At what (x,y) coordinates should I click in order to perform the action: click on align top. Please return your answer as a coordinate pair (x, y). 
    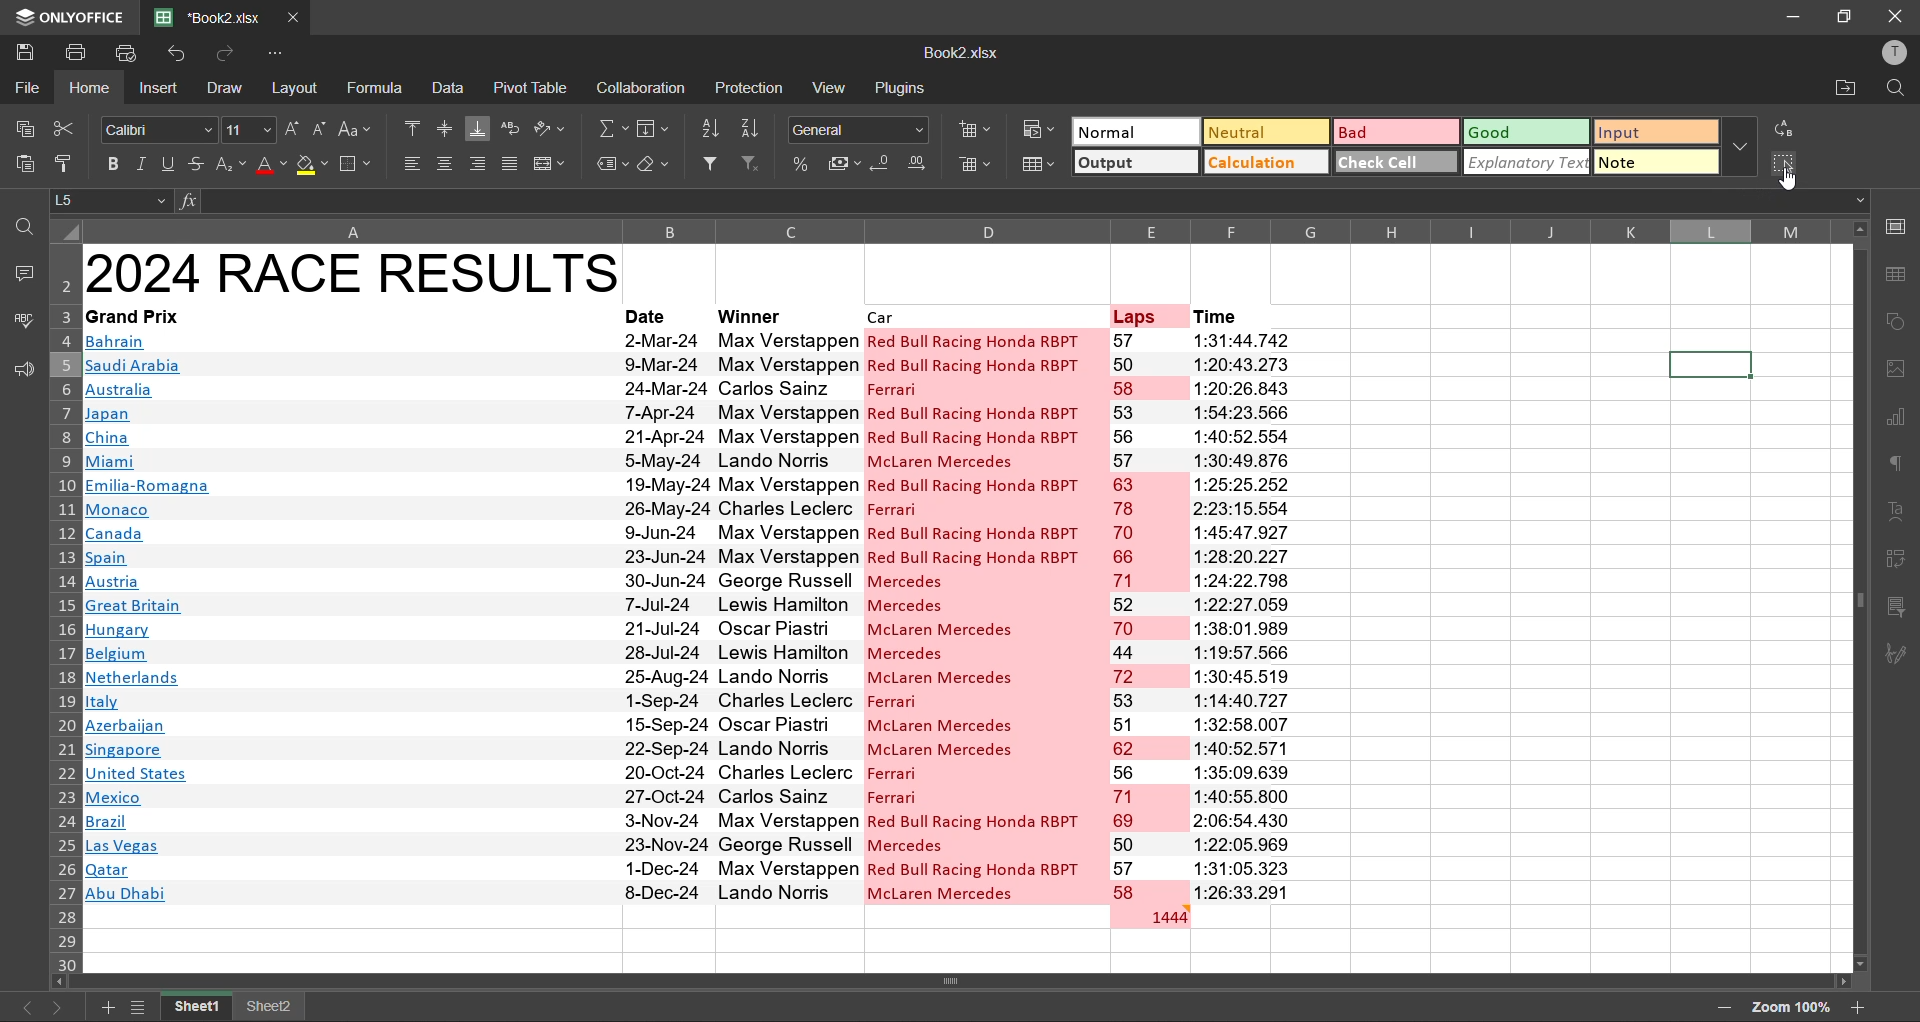
    Looking at the image, I should click on (412, 128).